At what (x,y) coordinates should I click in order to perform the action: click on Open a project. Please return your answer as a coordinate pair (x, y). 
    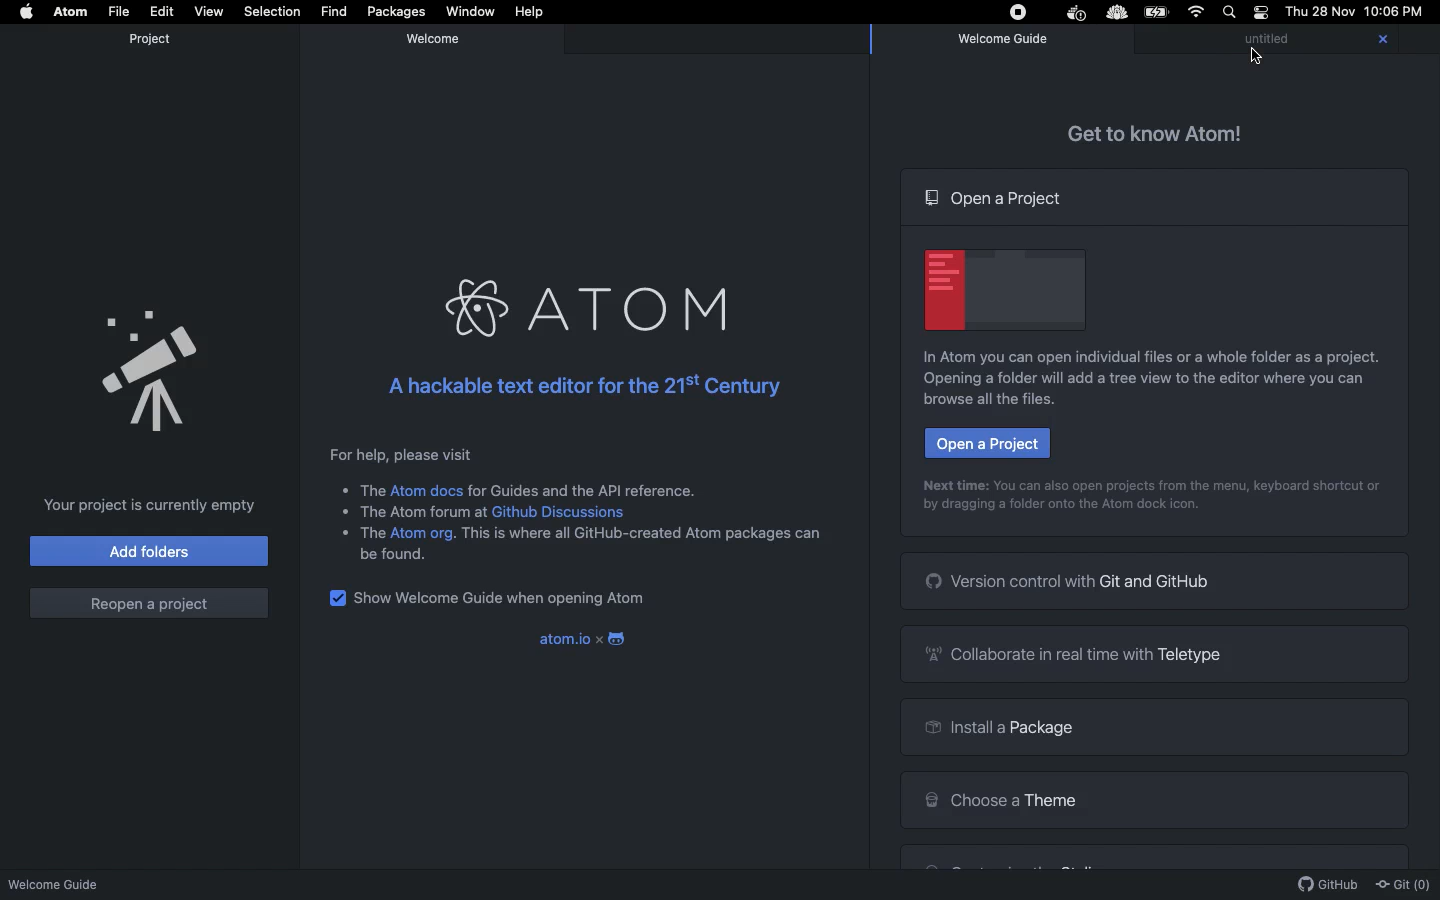
    Looking at the image, I should click on (987, 442).